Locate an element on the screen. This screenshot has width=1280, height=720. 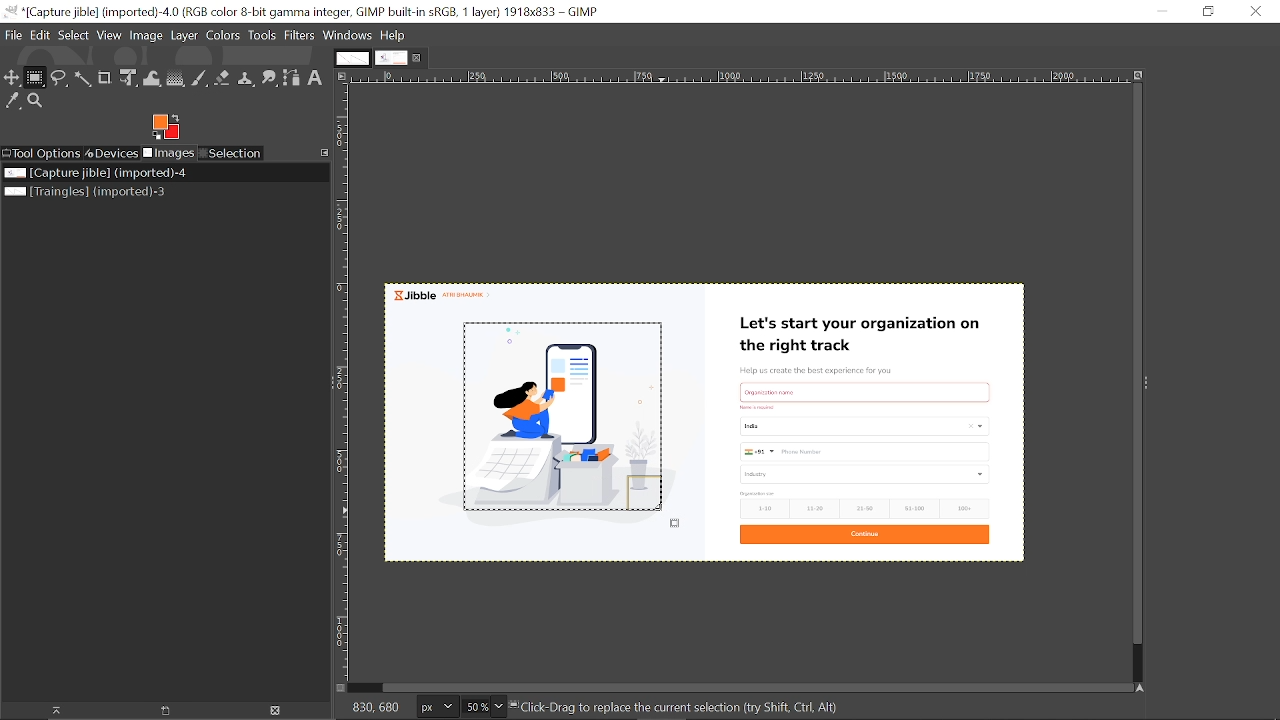
Image is located at coordinates (147, 36).